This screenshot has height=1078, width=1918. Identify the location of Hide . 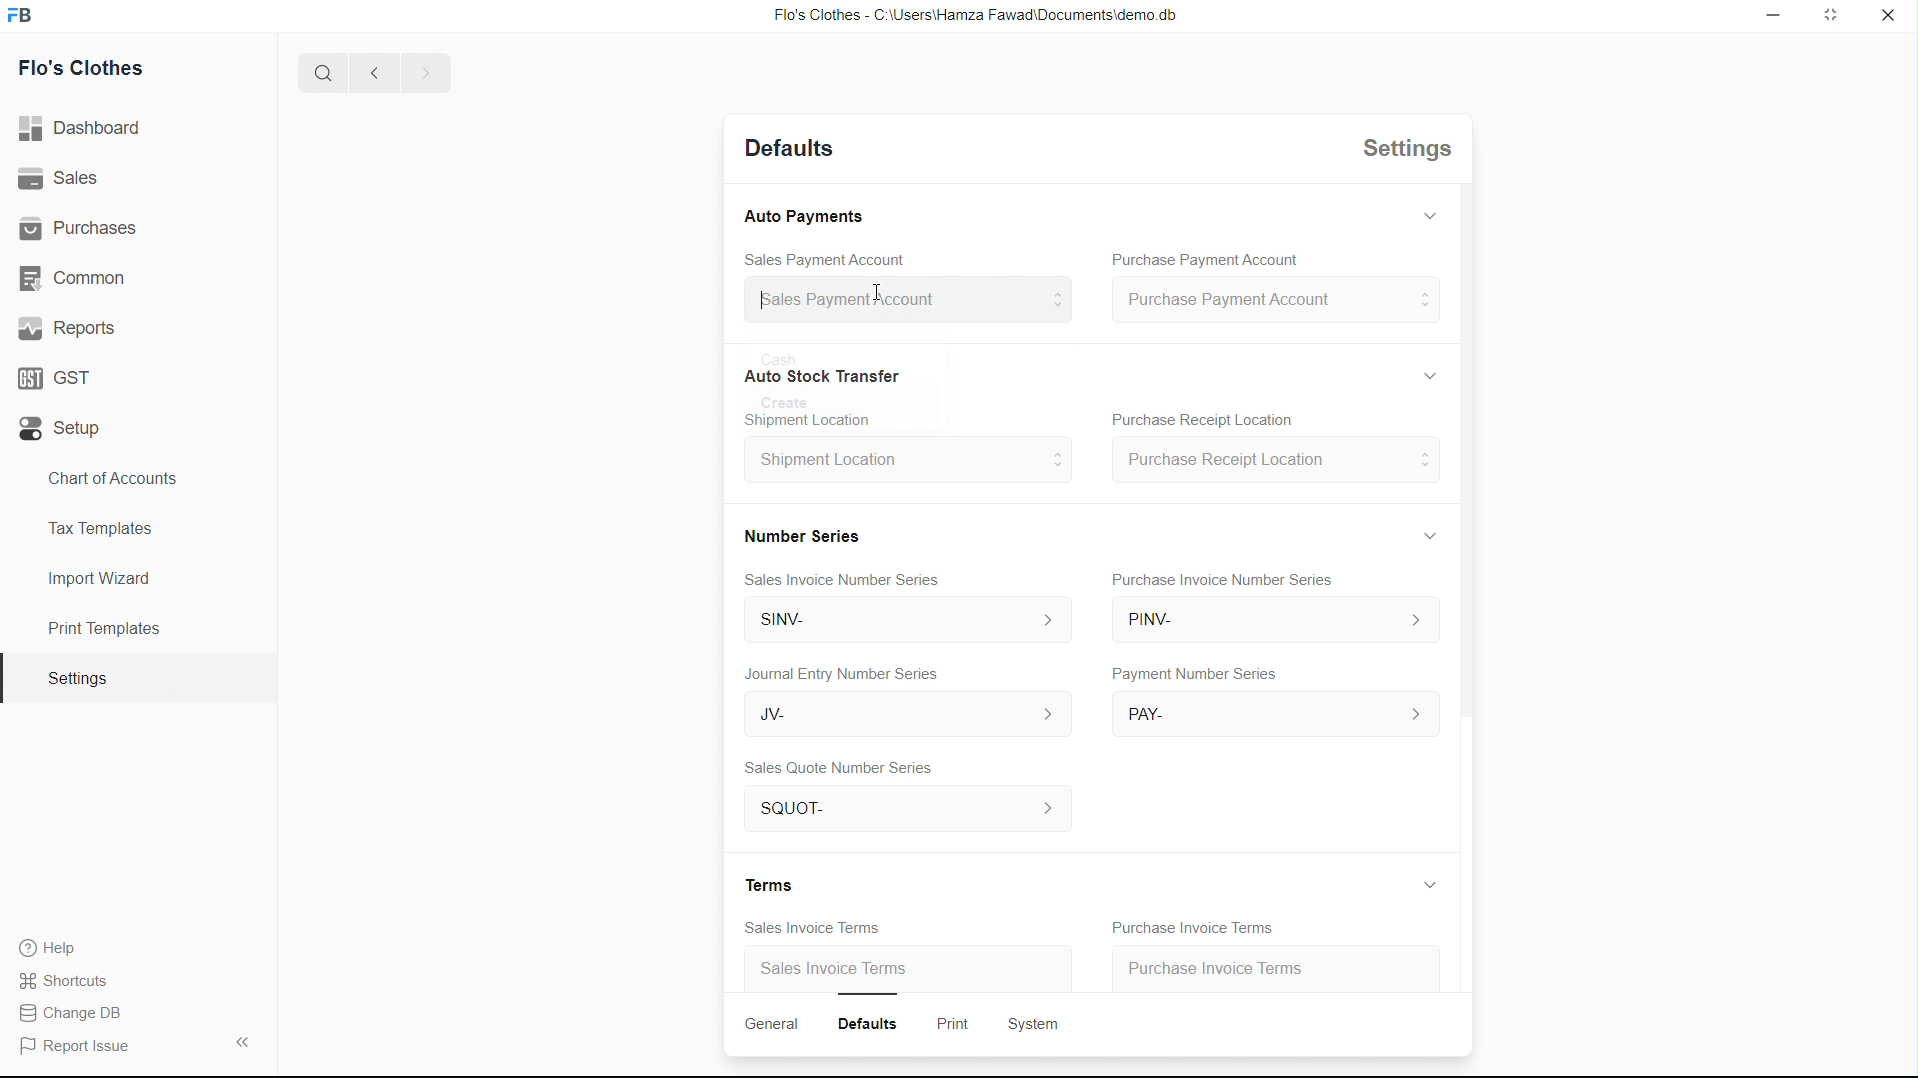
(1429, 374).